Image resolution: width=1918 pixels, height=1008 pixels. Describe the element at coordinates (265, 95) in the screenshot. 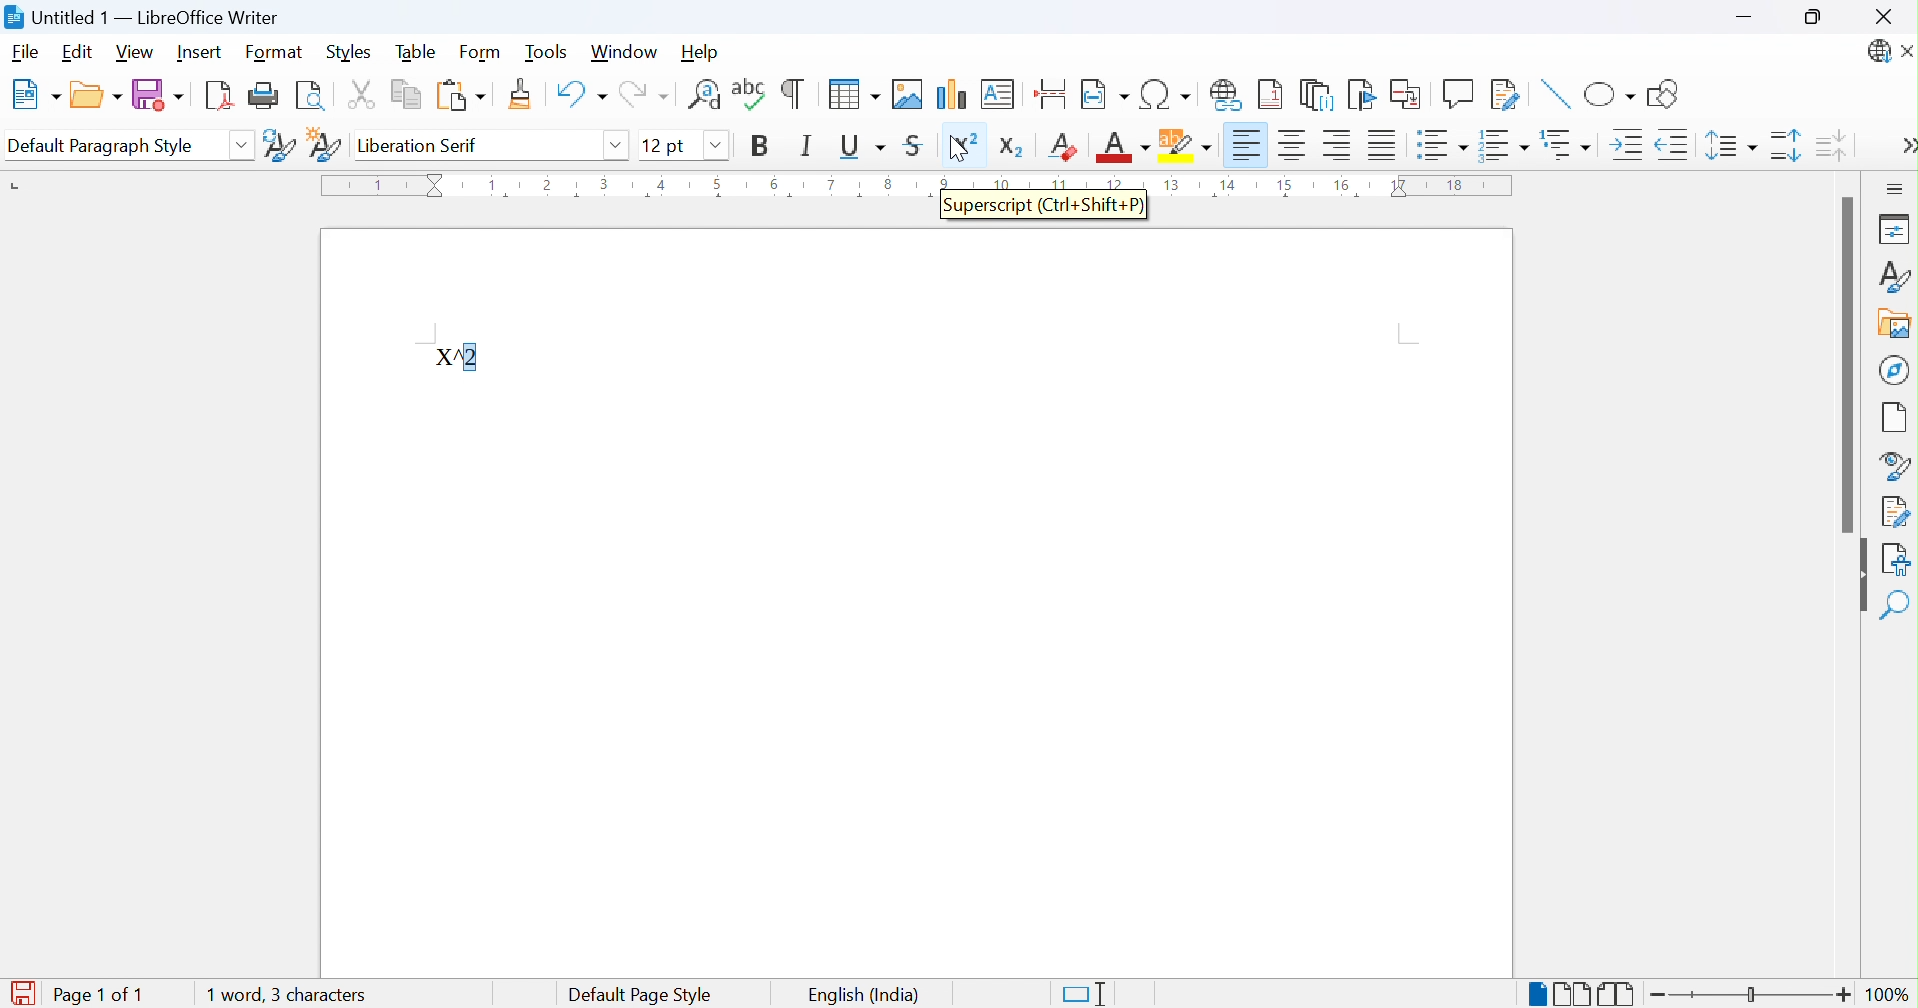

I see `Print` at that location.